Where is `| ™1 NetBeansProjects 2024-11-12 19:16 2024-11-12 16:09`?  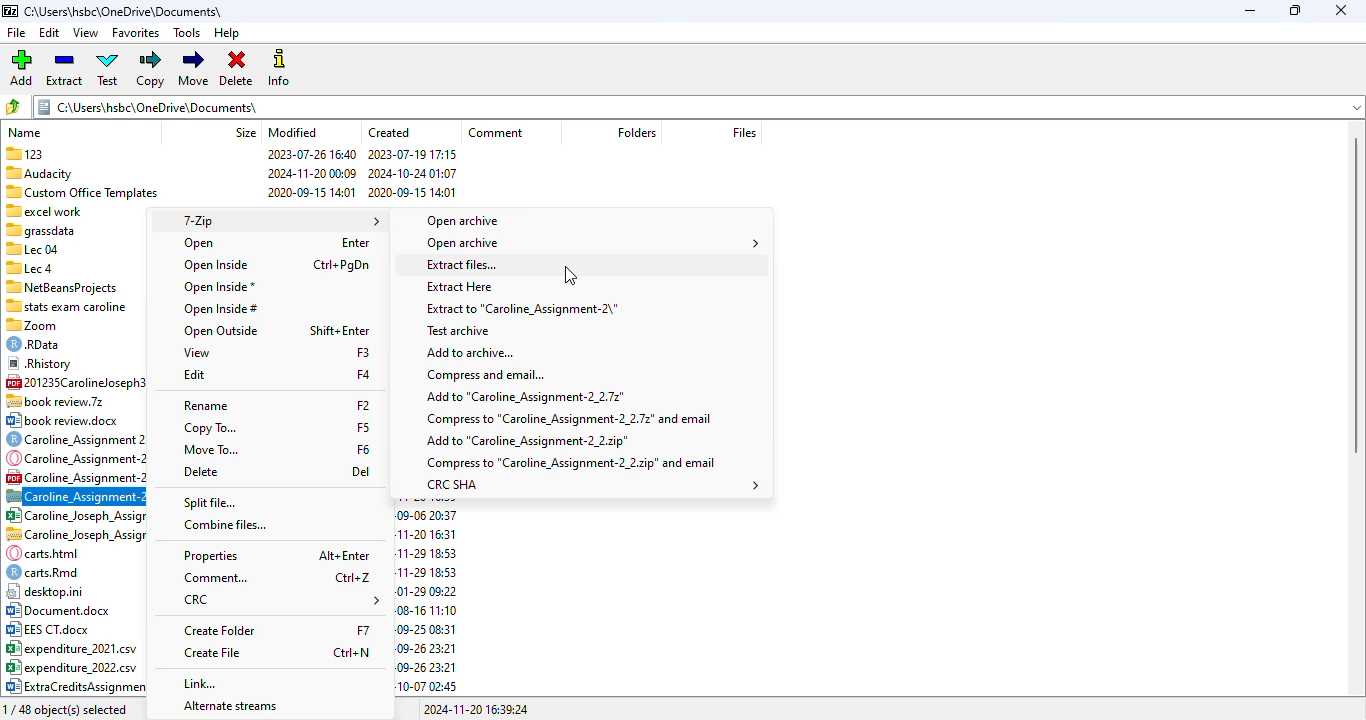 | ™1 NetBeansProjects 2024-11-12 19:16 2024-11-12 16:09 is located at coordinates (76, 285).